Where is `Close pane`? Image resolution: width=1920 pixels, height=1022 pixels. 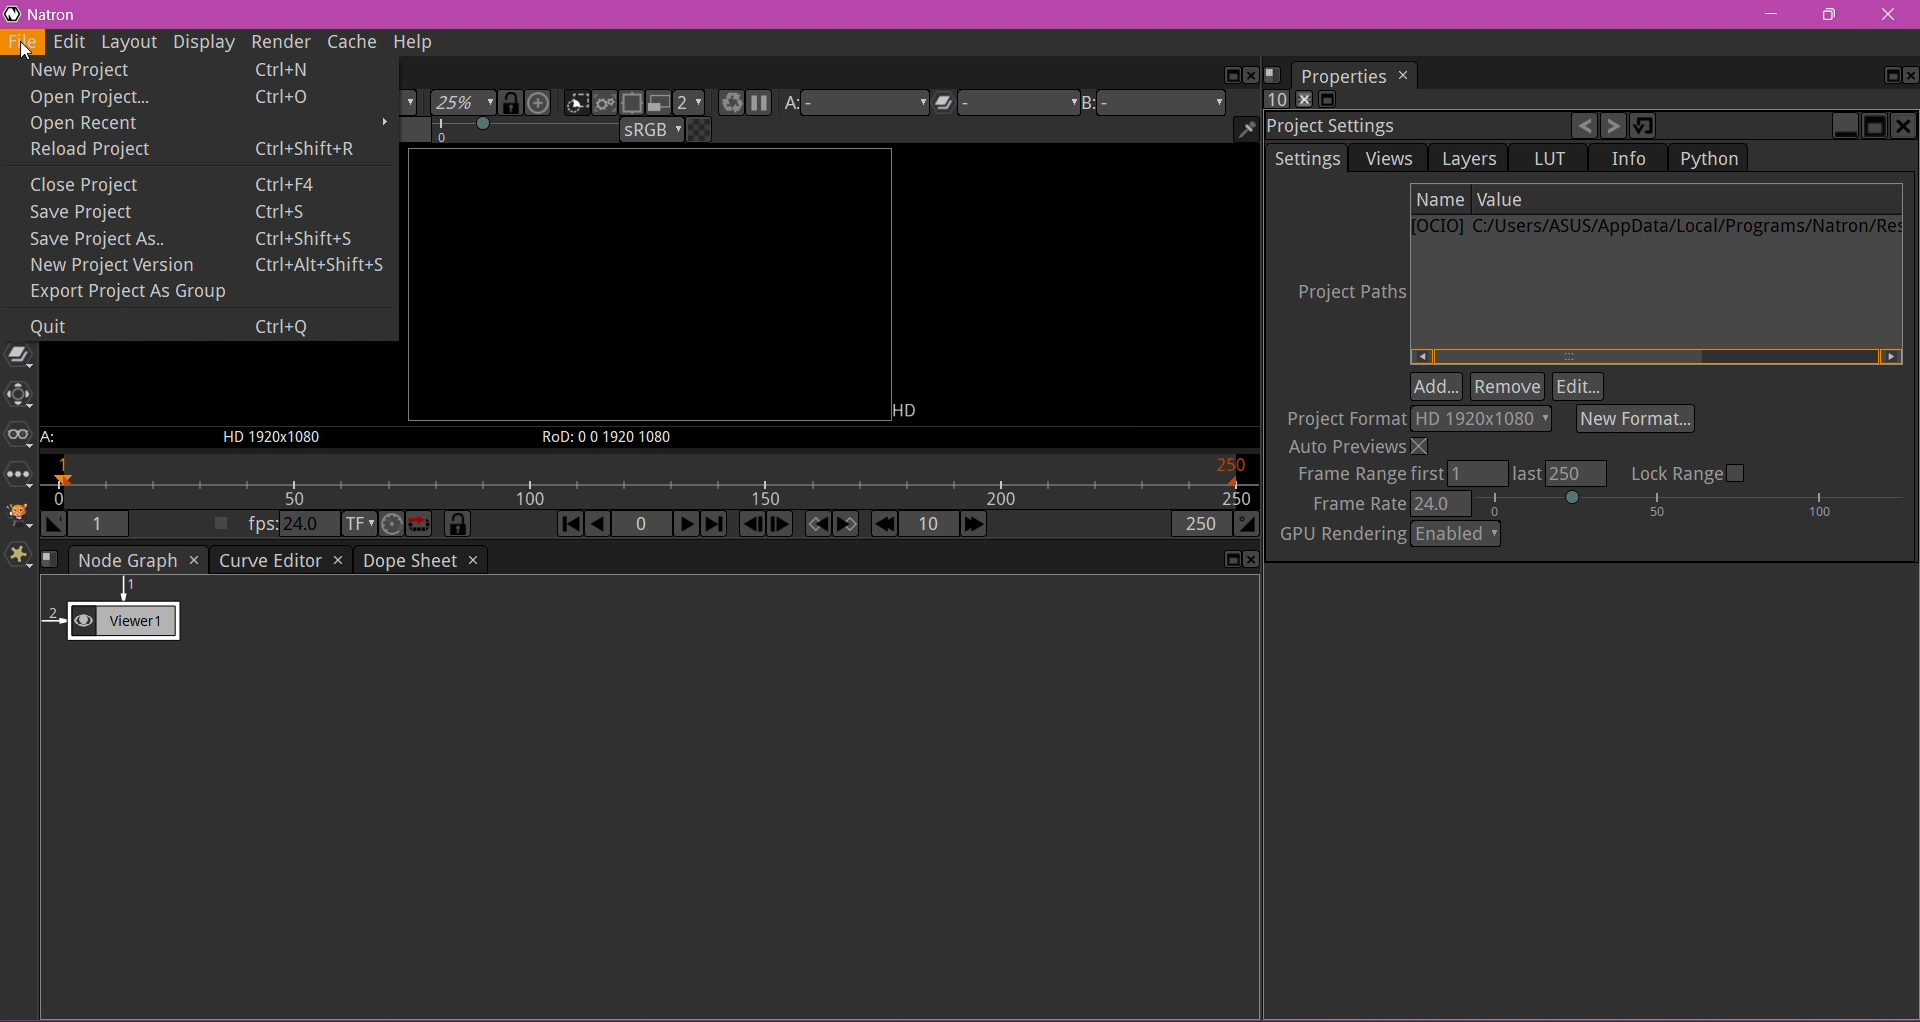
Close pane is located at coordinates (1249, 77).